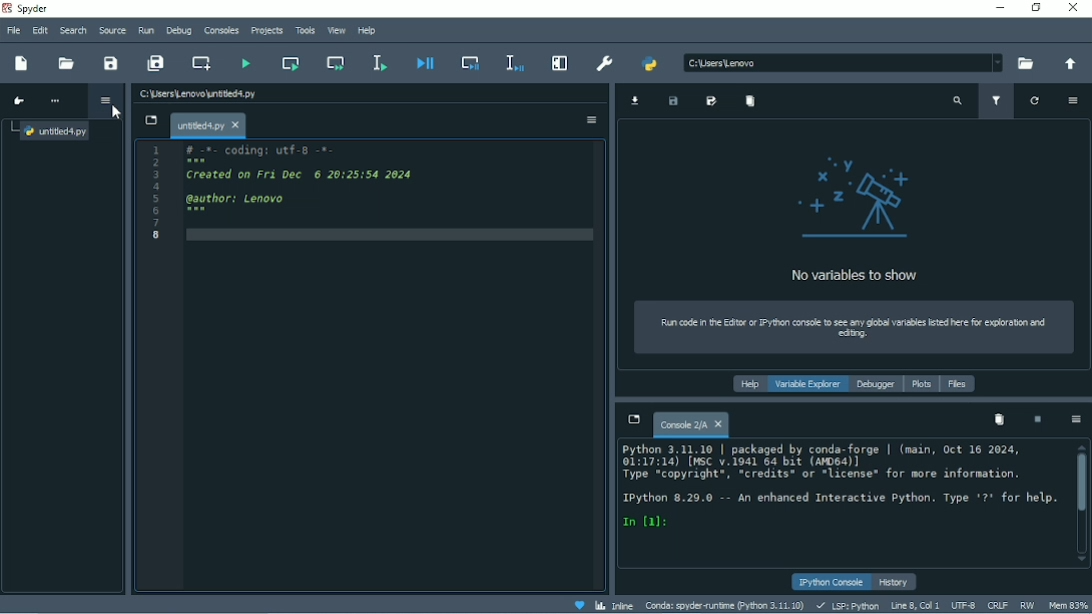  What do you see at coordinates (633, 421) in the screenshot?
I see `Browse tabs` at bounding box center [633, 421].